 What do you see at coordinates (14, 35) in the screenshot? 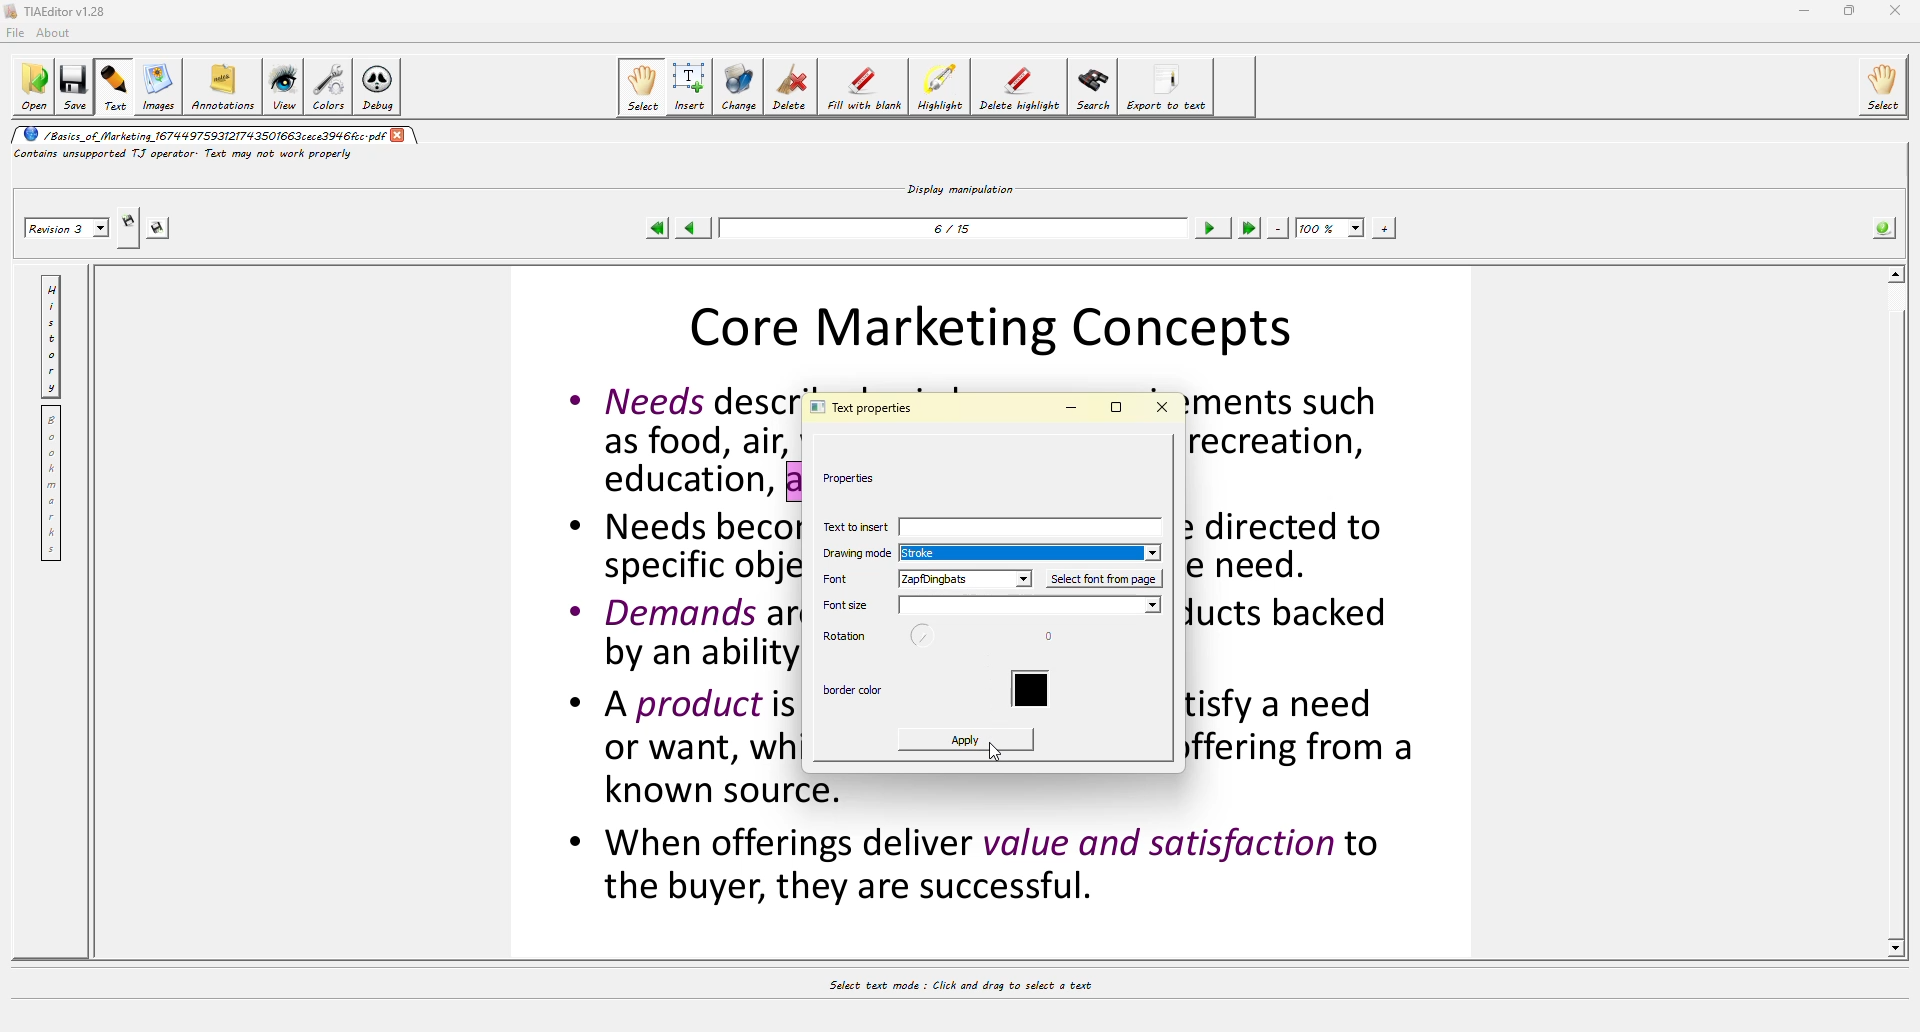
I see `file` at bounding box center [14, 35].